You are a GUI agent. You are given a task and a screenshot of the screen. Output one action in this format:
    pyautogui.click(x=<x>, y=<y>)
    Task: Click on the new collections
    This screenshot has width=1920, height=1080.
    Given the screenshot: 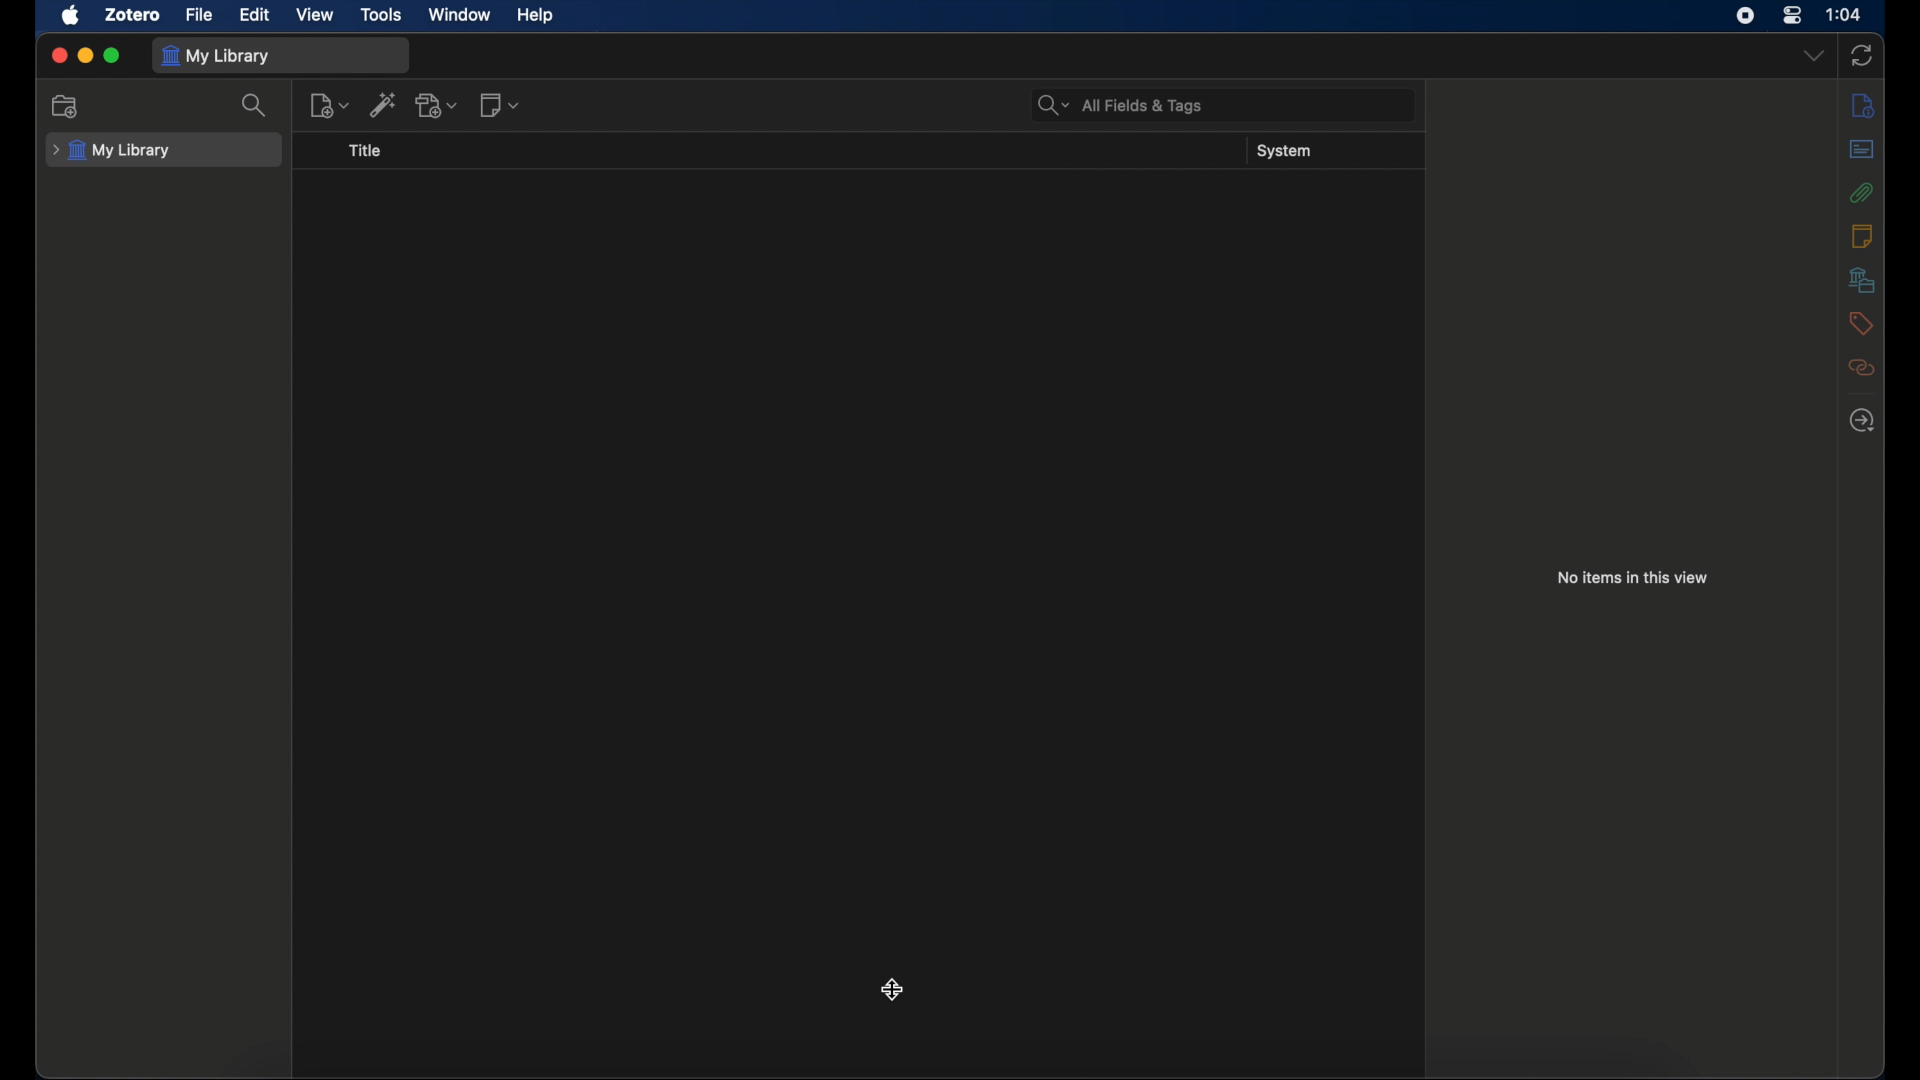 What is the action you would take?
    pyautogui.click(x=66, y=106)
    